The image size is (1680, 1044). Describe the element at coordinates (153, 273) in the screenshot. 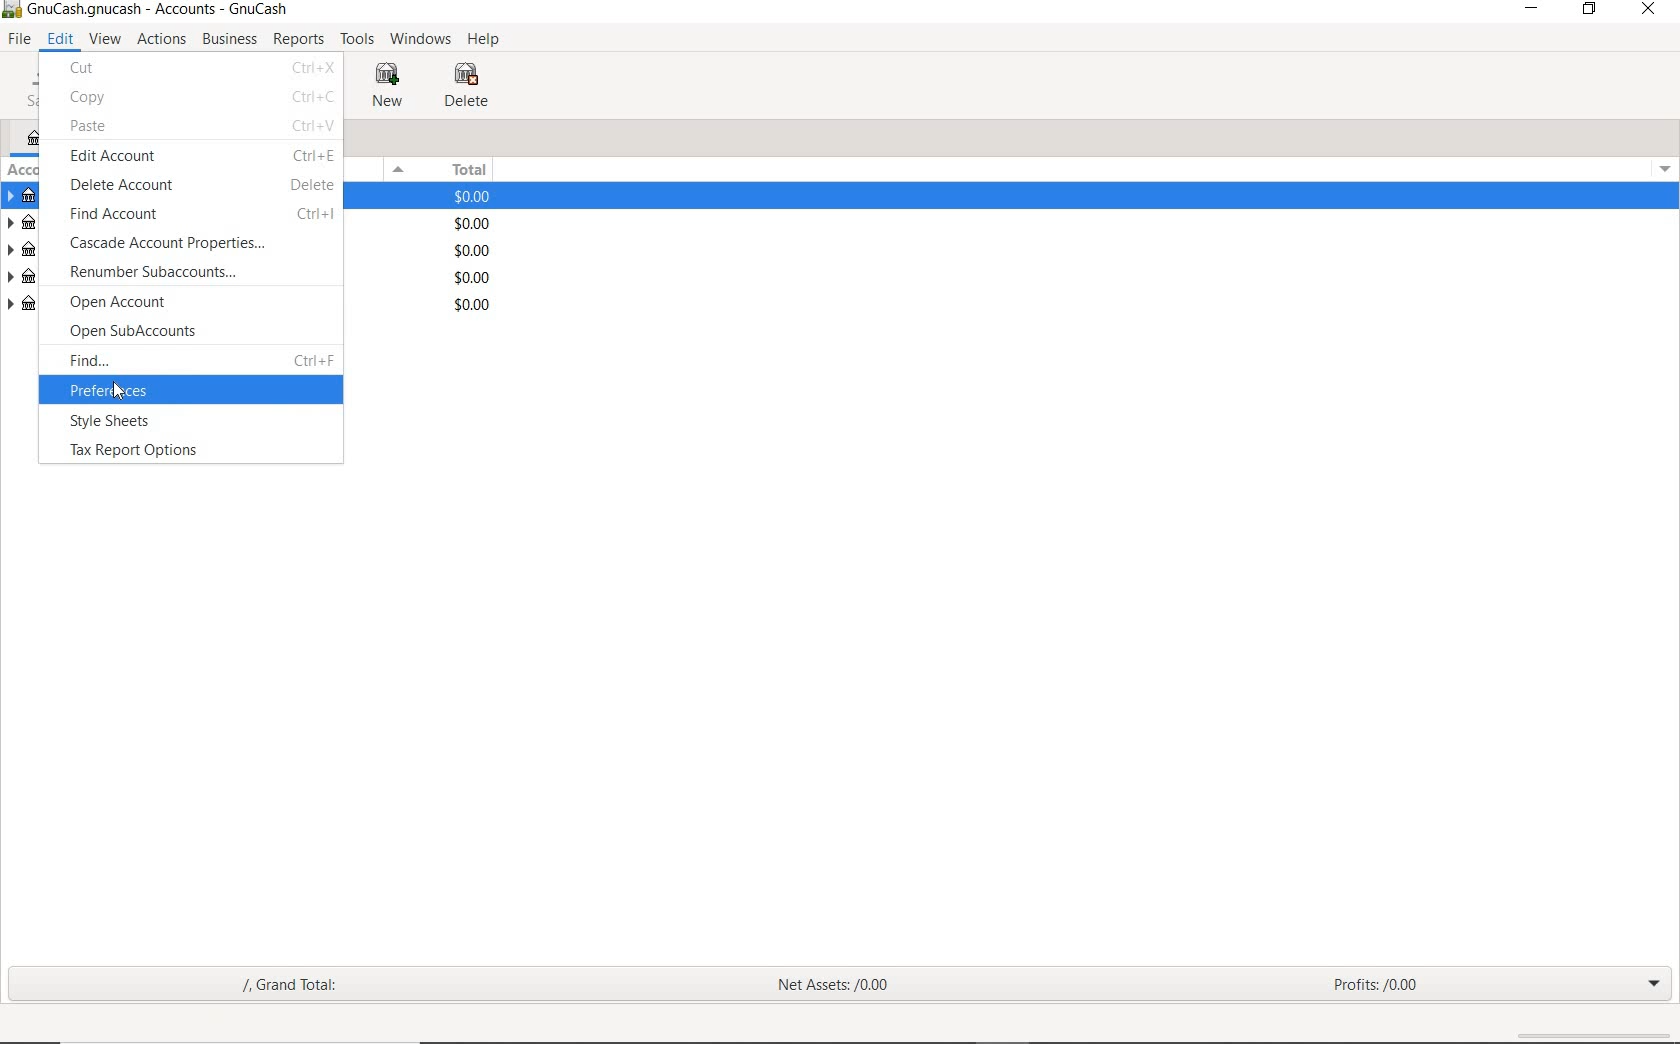

I see `renumber subaccounts` at that location.